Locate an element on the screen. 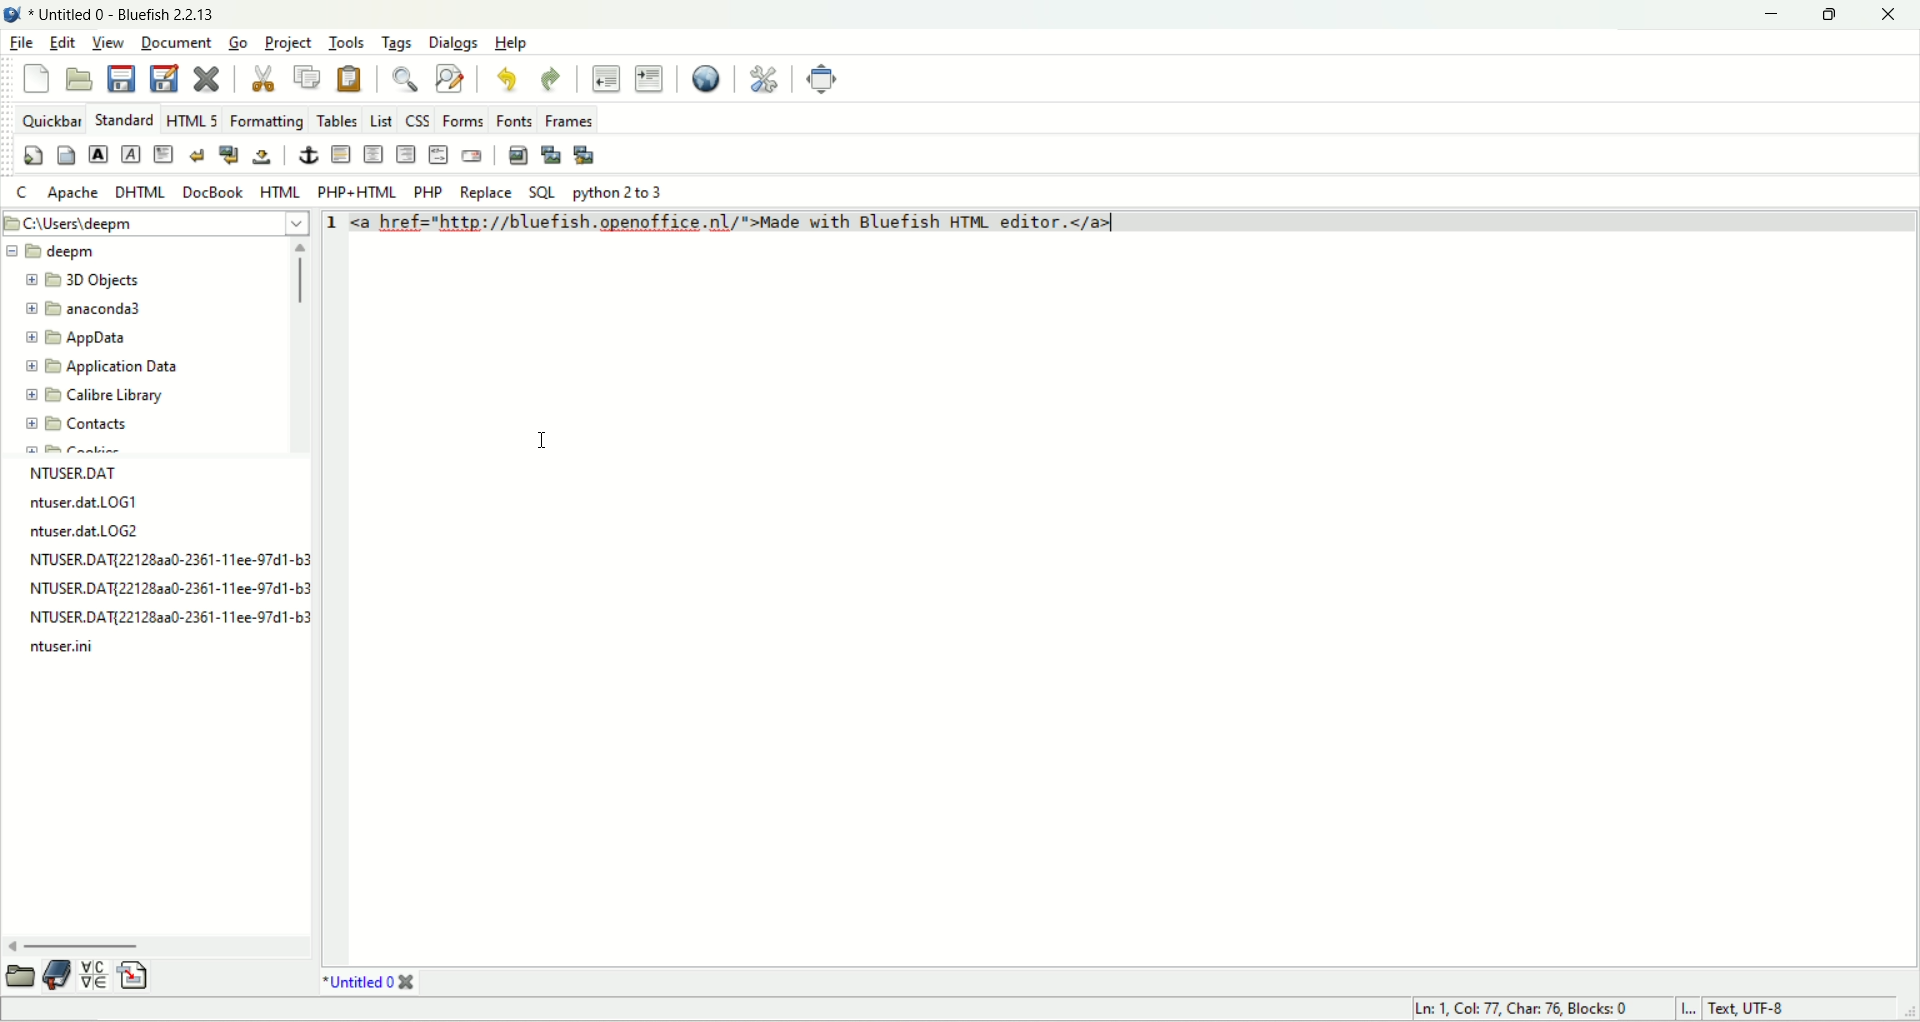 The height and width of the screenshot is (1022, 1920). CSS is located at coordinates (421, 118).